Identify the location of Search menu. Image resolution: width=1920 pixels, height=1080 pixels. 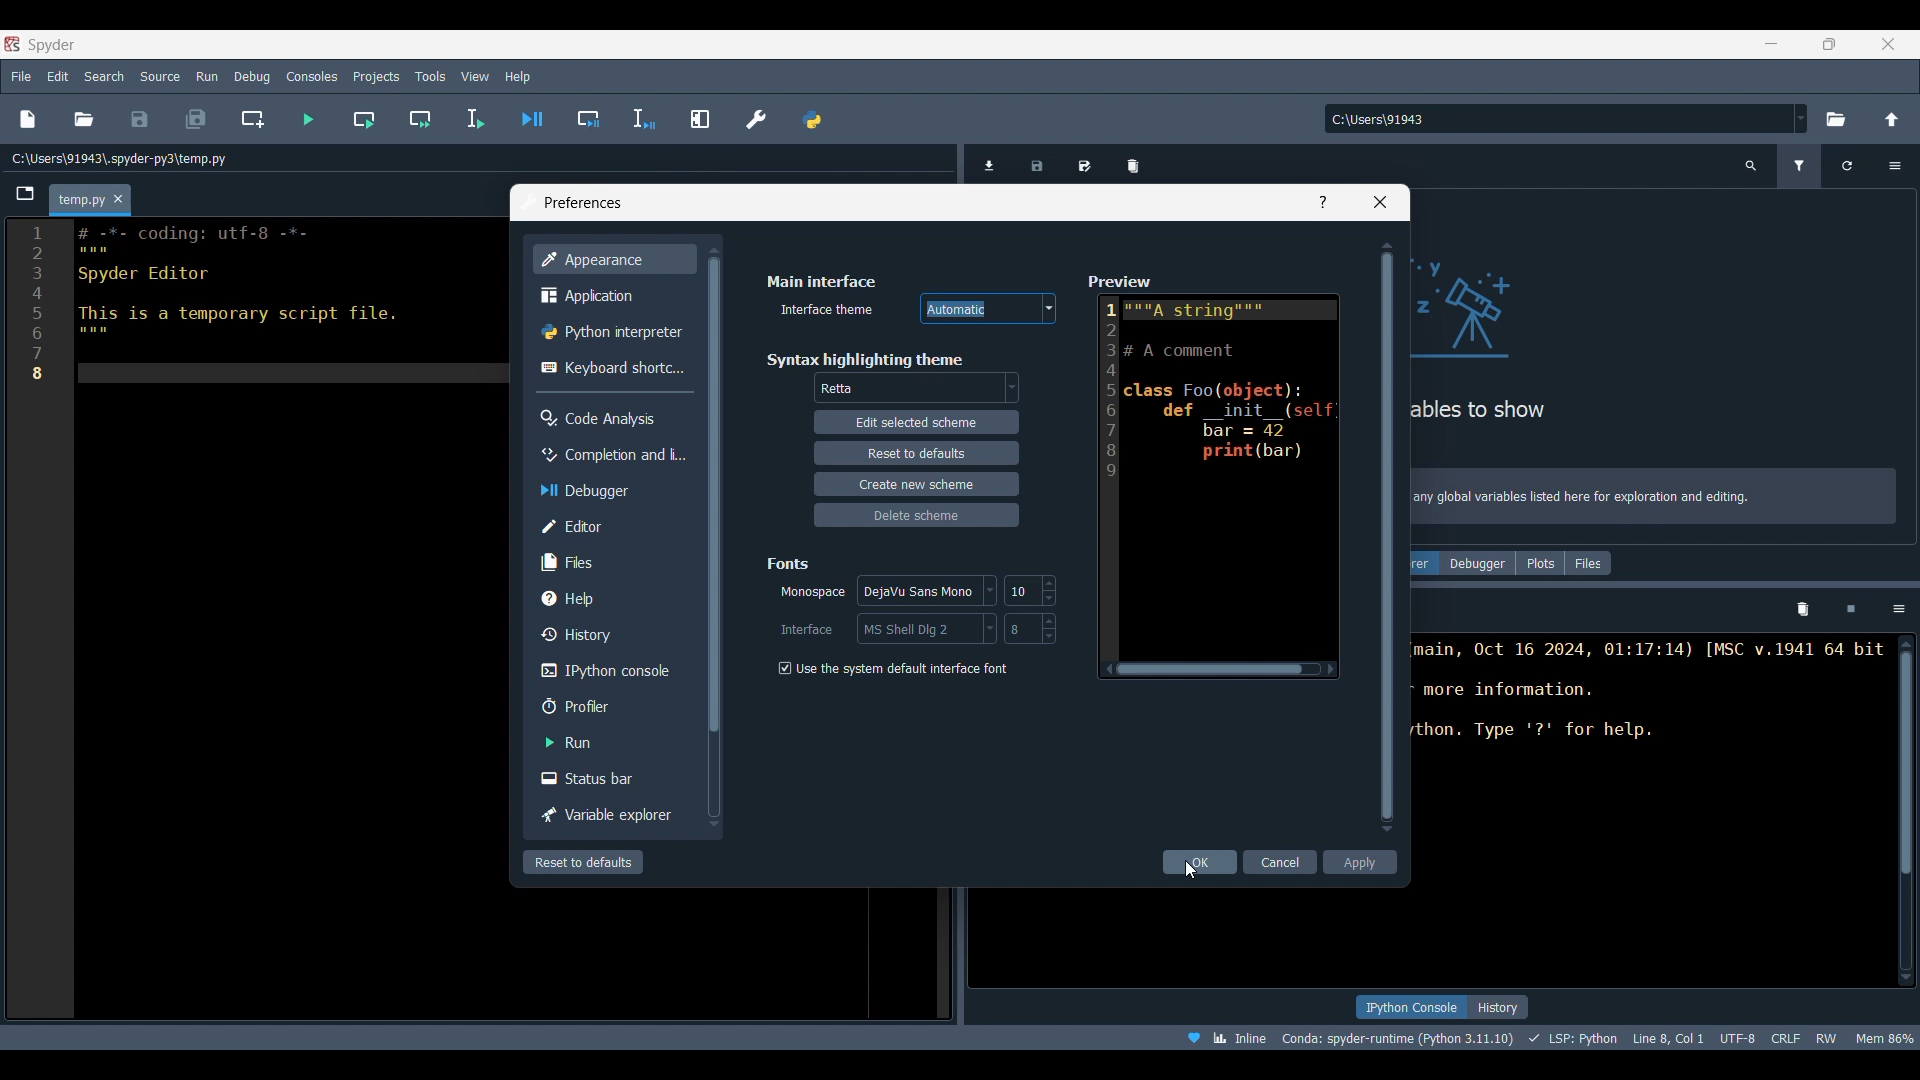
(105, 76).